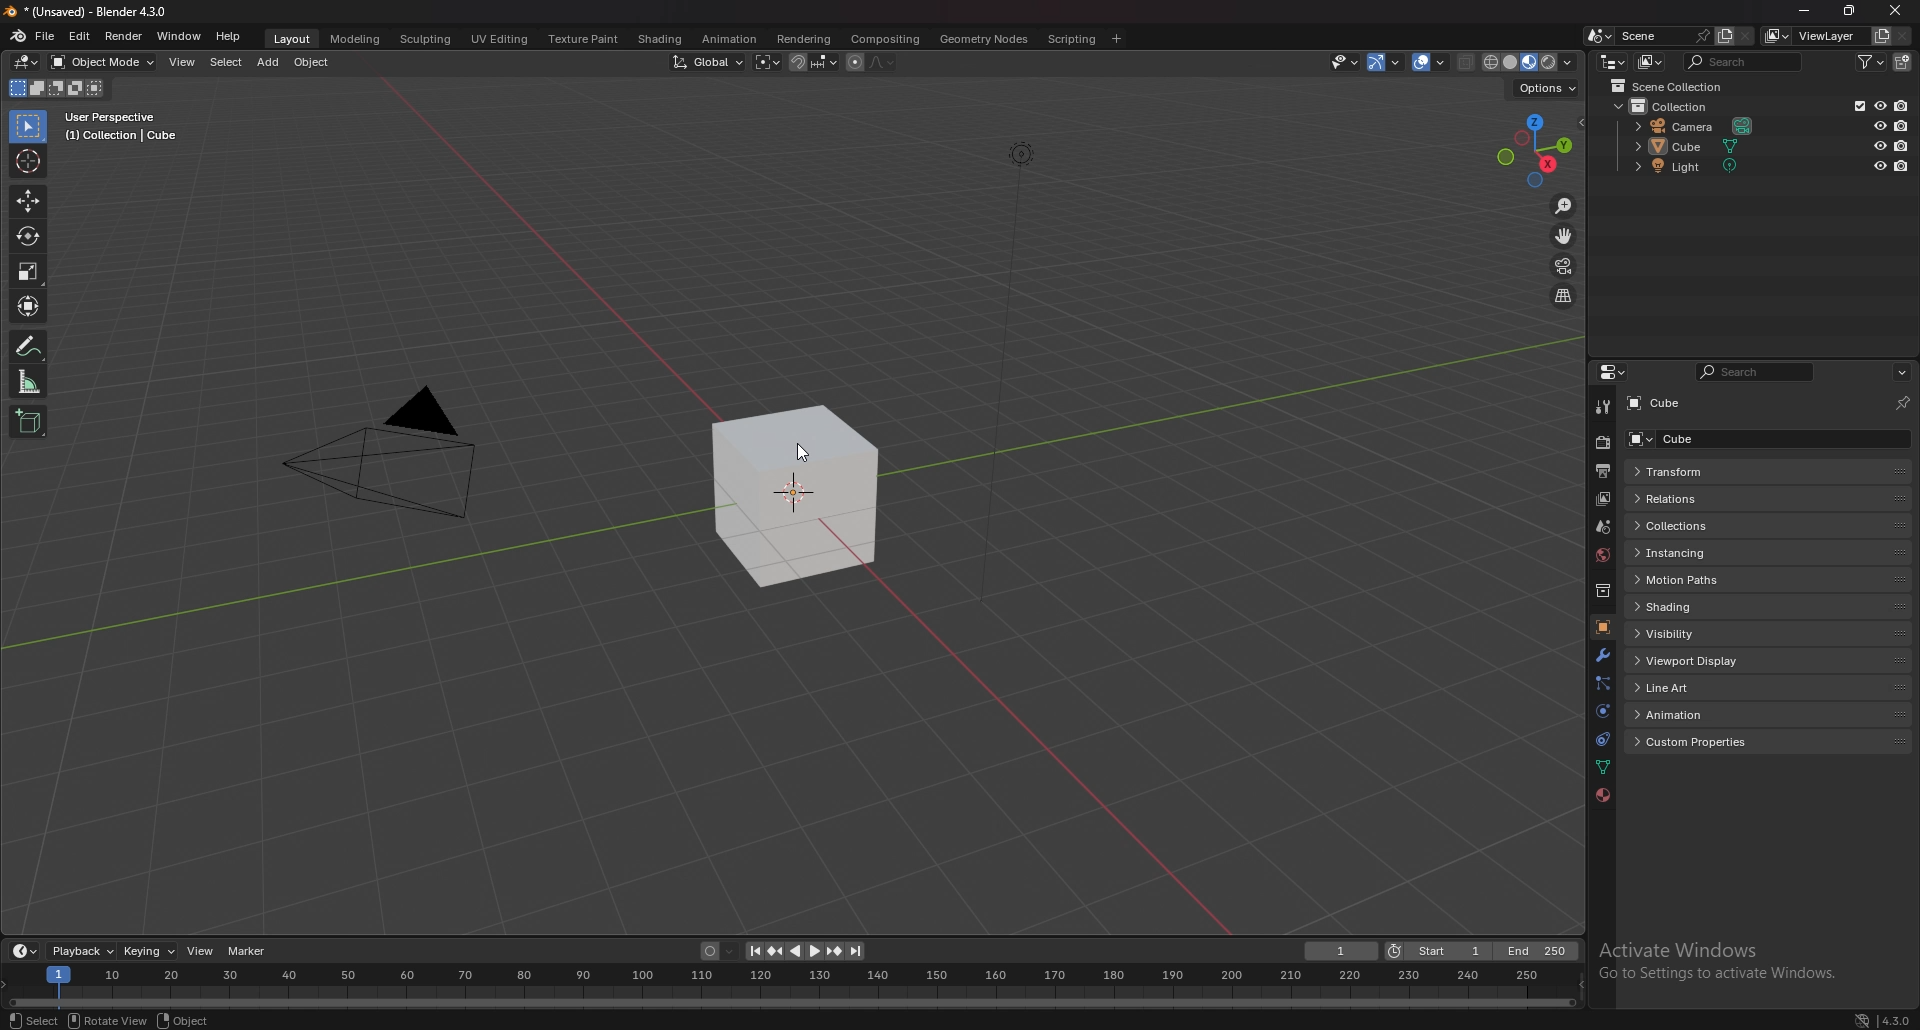 Image resolution: width=1920 pixels, height=1030 pixels. What do you see at coordinates (1602, 655) in the screenshot?
I see `modifier` at bounding box center [1602, 655].